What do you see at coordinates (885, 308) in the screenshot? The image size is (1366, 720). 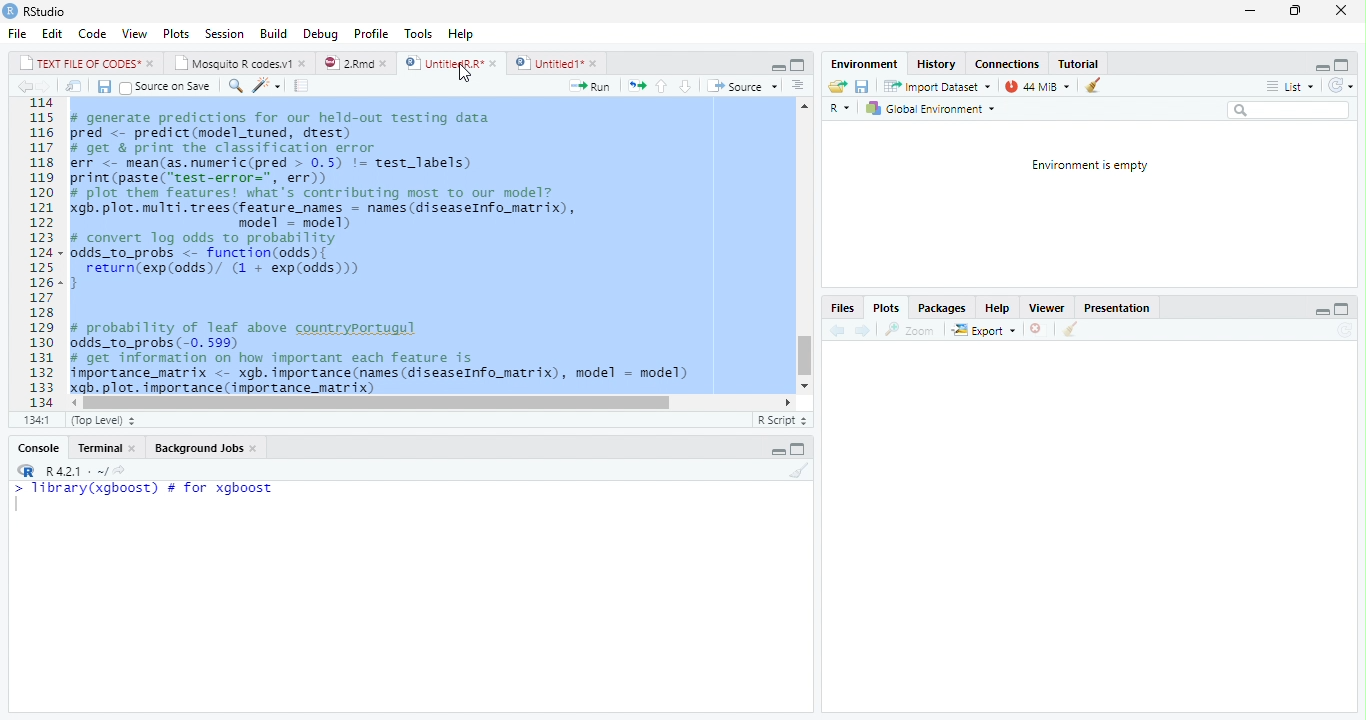 I see `Plots` at bounding box center [885, 308].